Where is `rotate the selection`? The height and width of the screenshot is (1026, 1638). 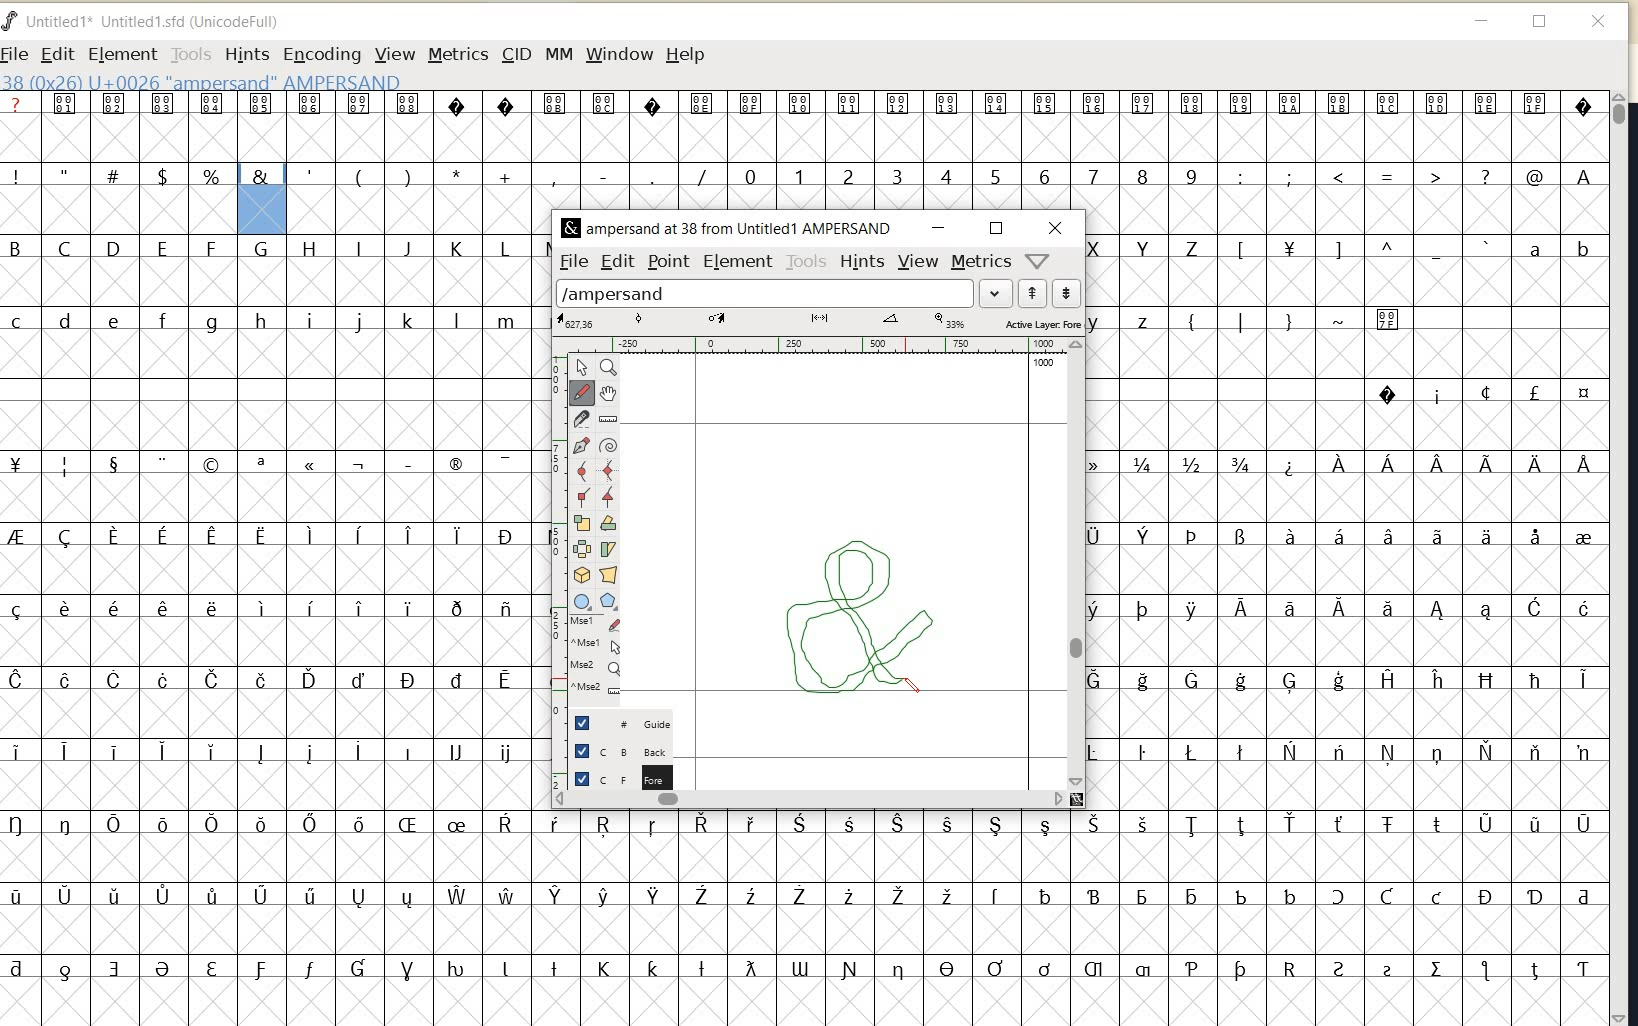
rotate the selection is located at coordinates (609, 523).